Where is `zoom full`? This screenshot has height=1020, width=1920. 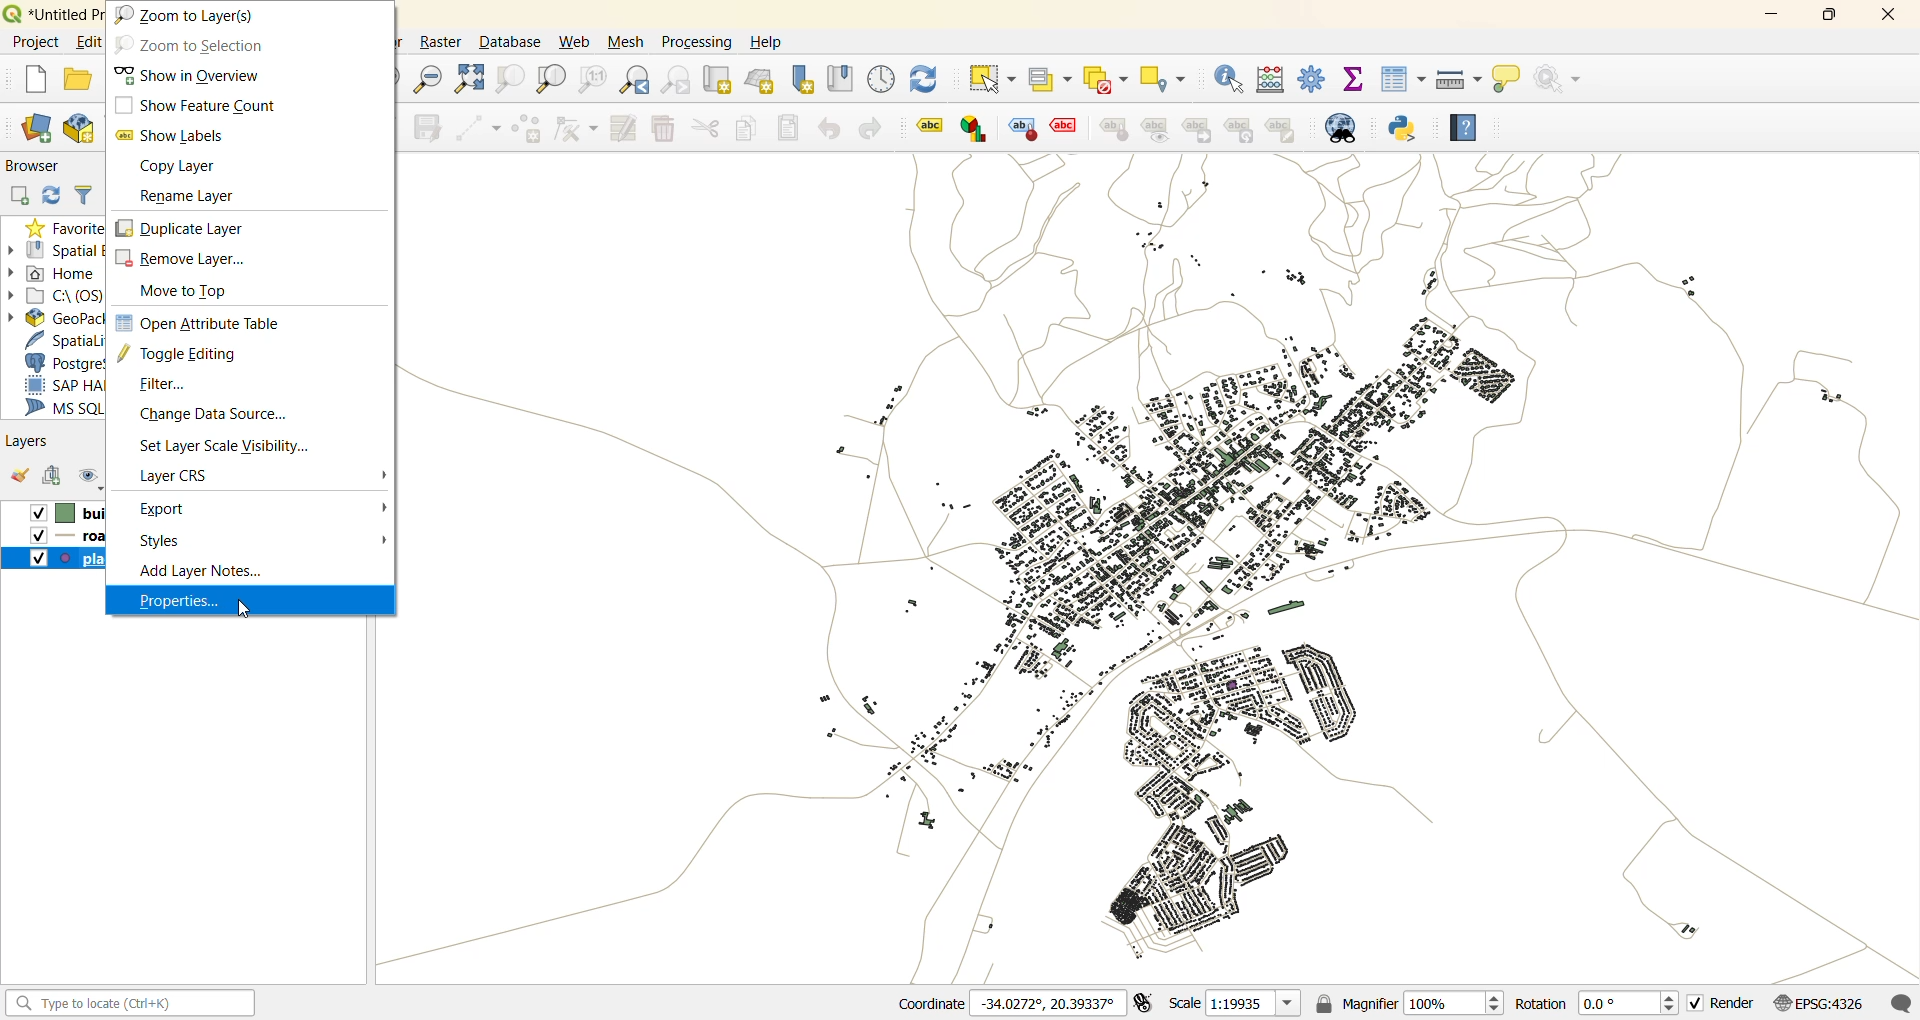
zoom full is located at coordinates (467, 78).